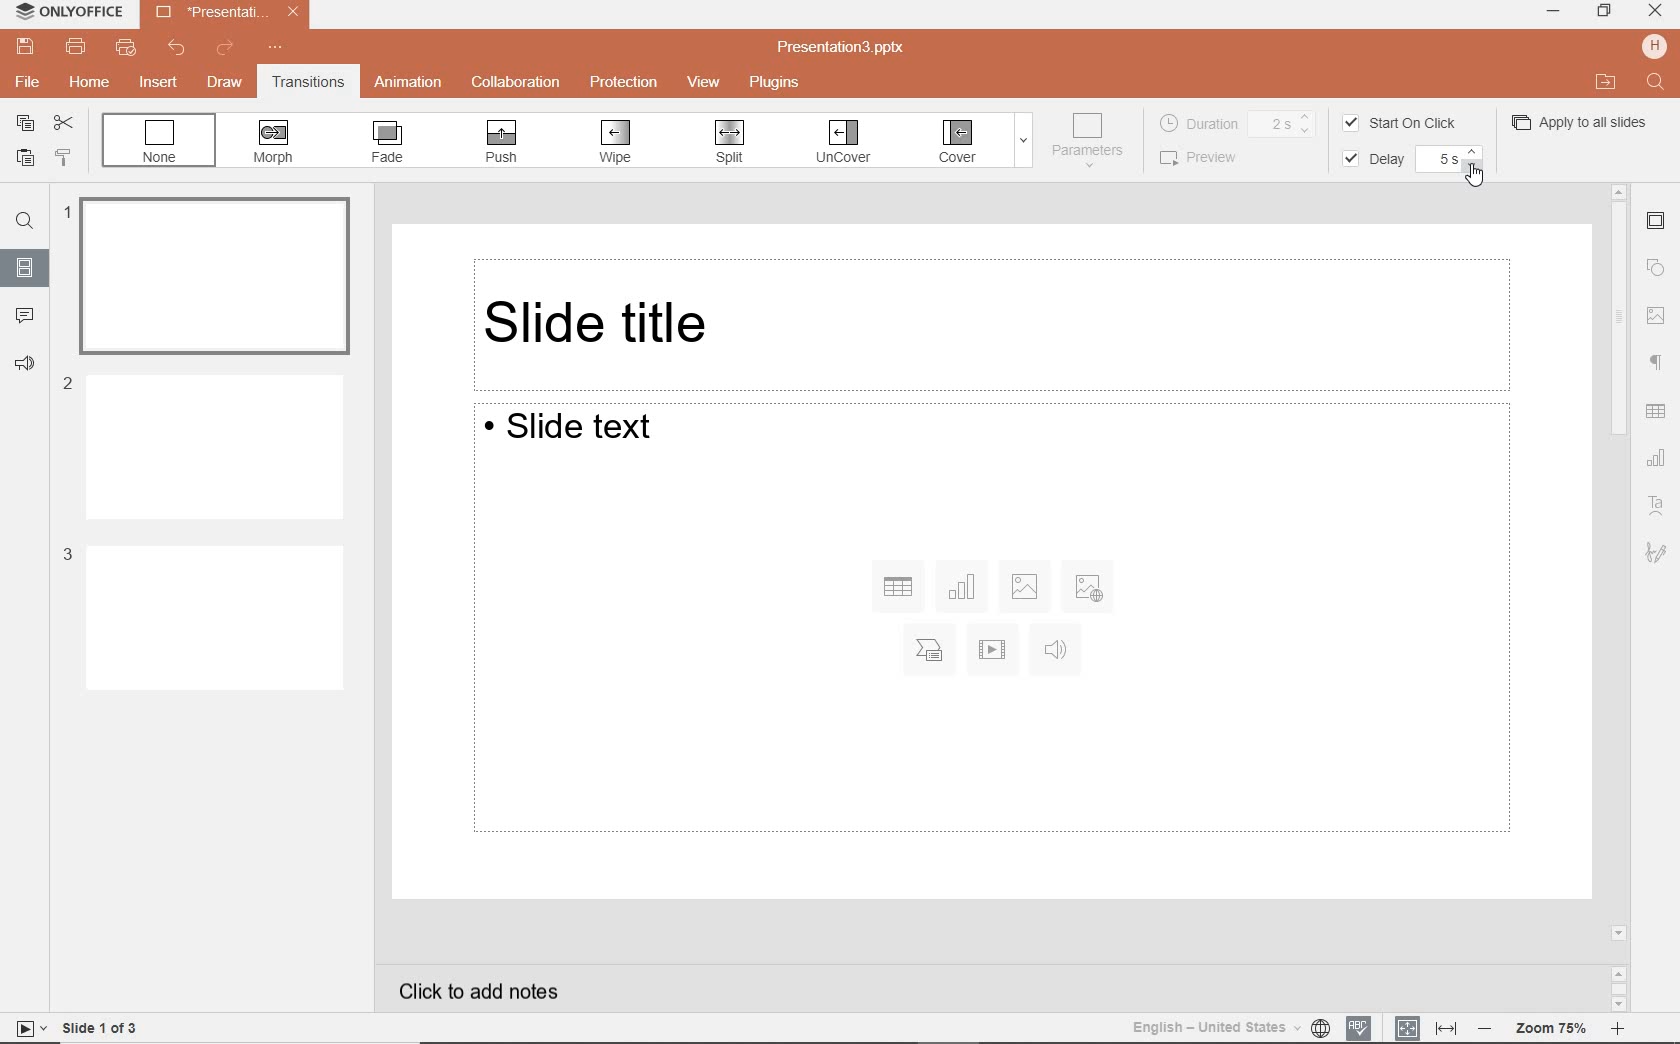  I want to click on DELAY BOX CHECKED, so click(1370, 160).